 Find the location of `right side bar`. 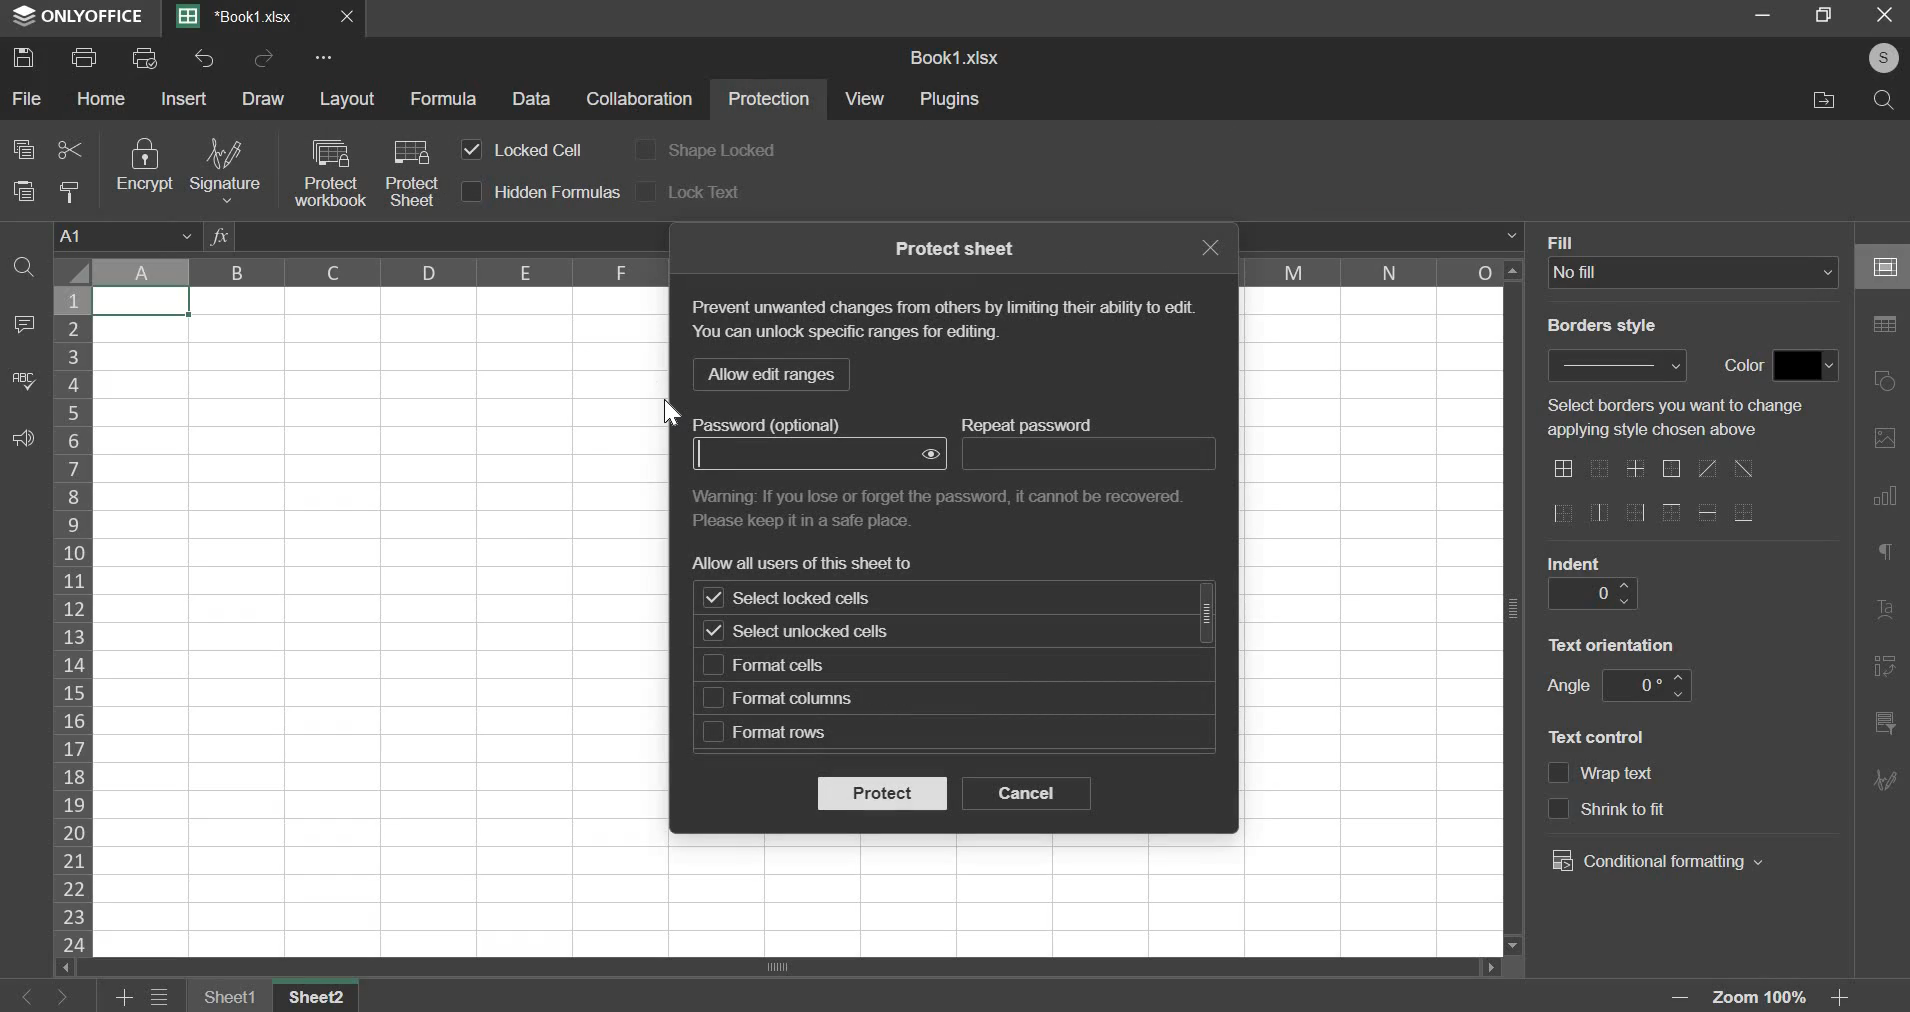

right side bar is located at coordinates (1887, 493).